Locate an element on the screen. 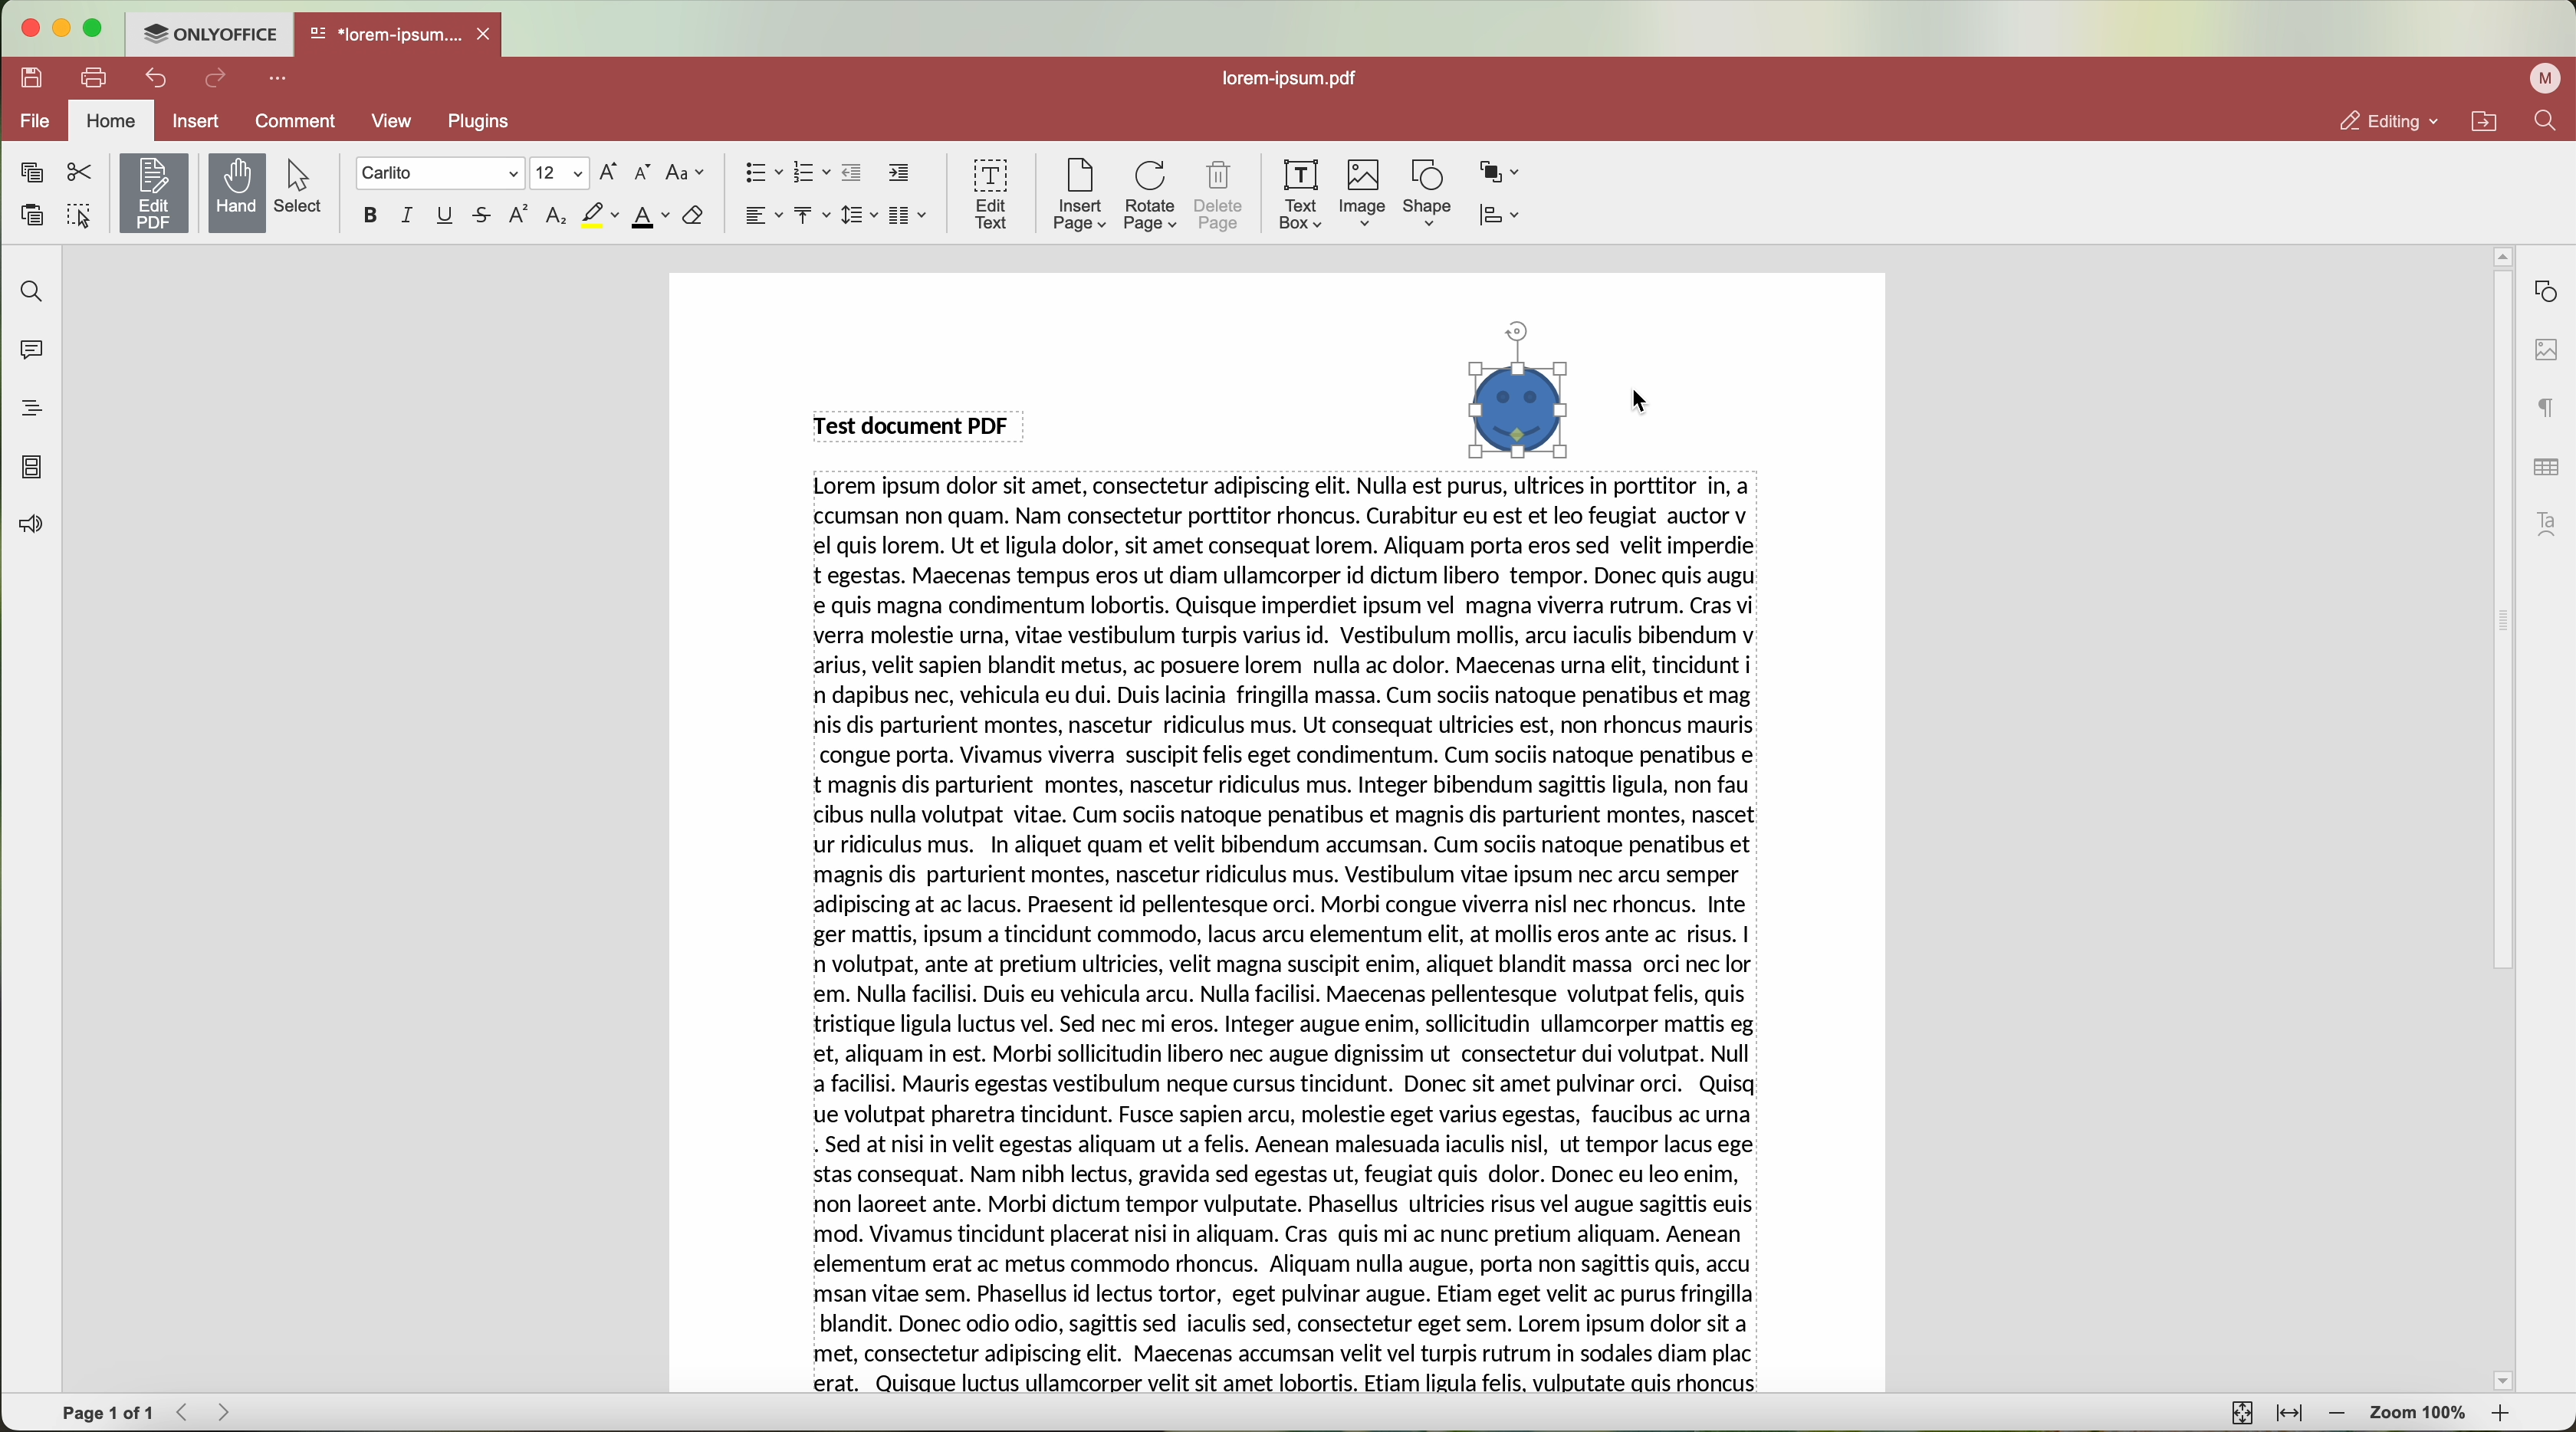  ONLYOFFICE is located at coordinates (211, 34).